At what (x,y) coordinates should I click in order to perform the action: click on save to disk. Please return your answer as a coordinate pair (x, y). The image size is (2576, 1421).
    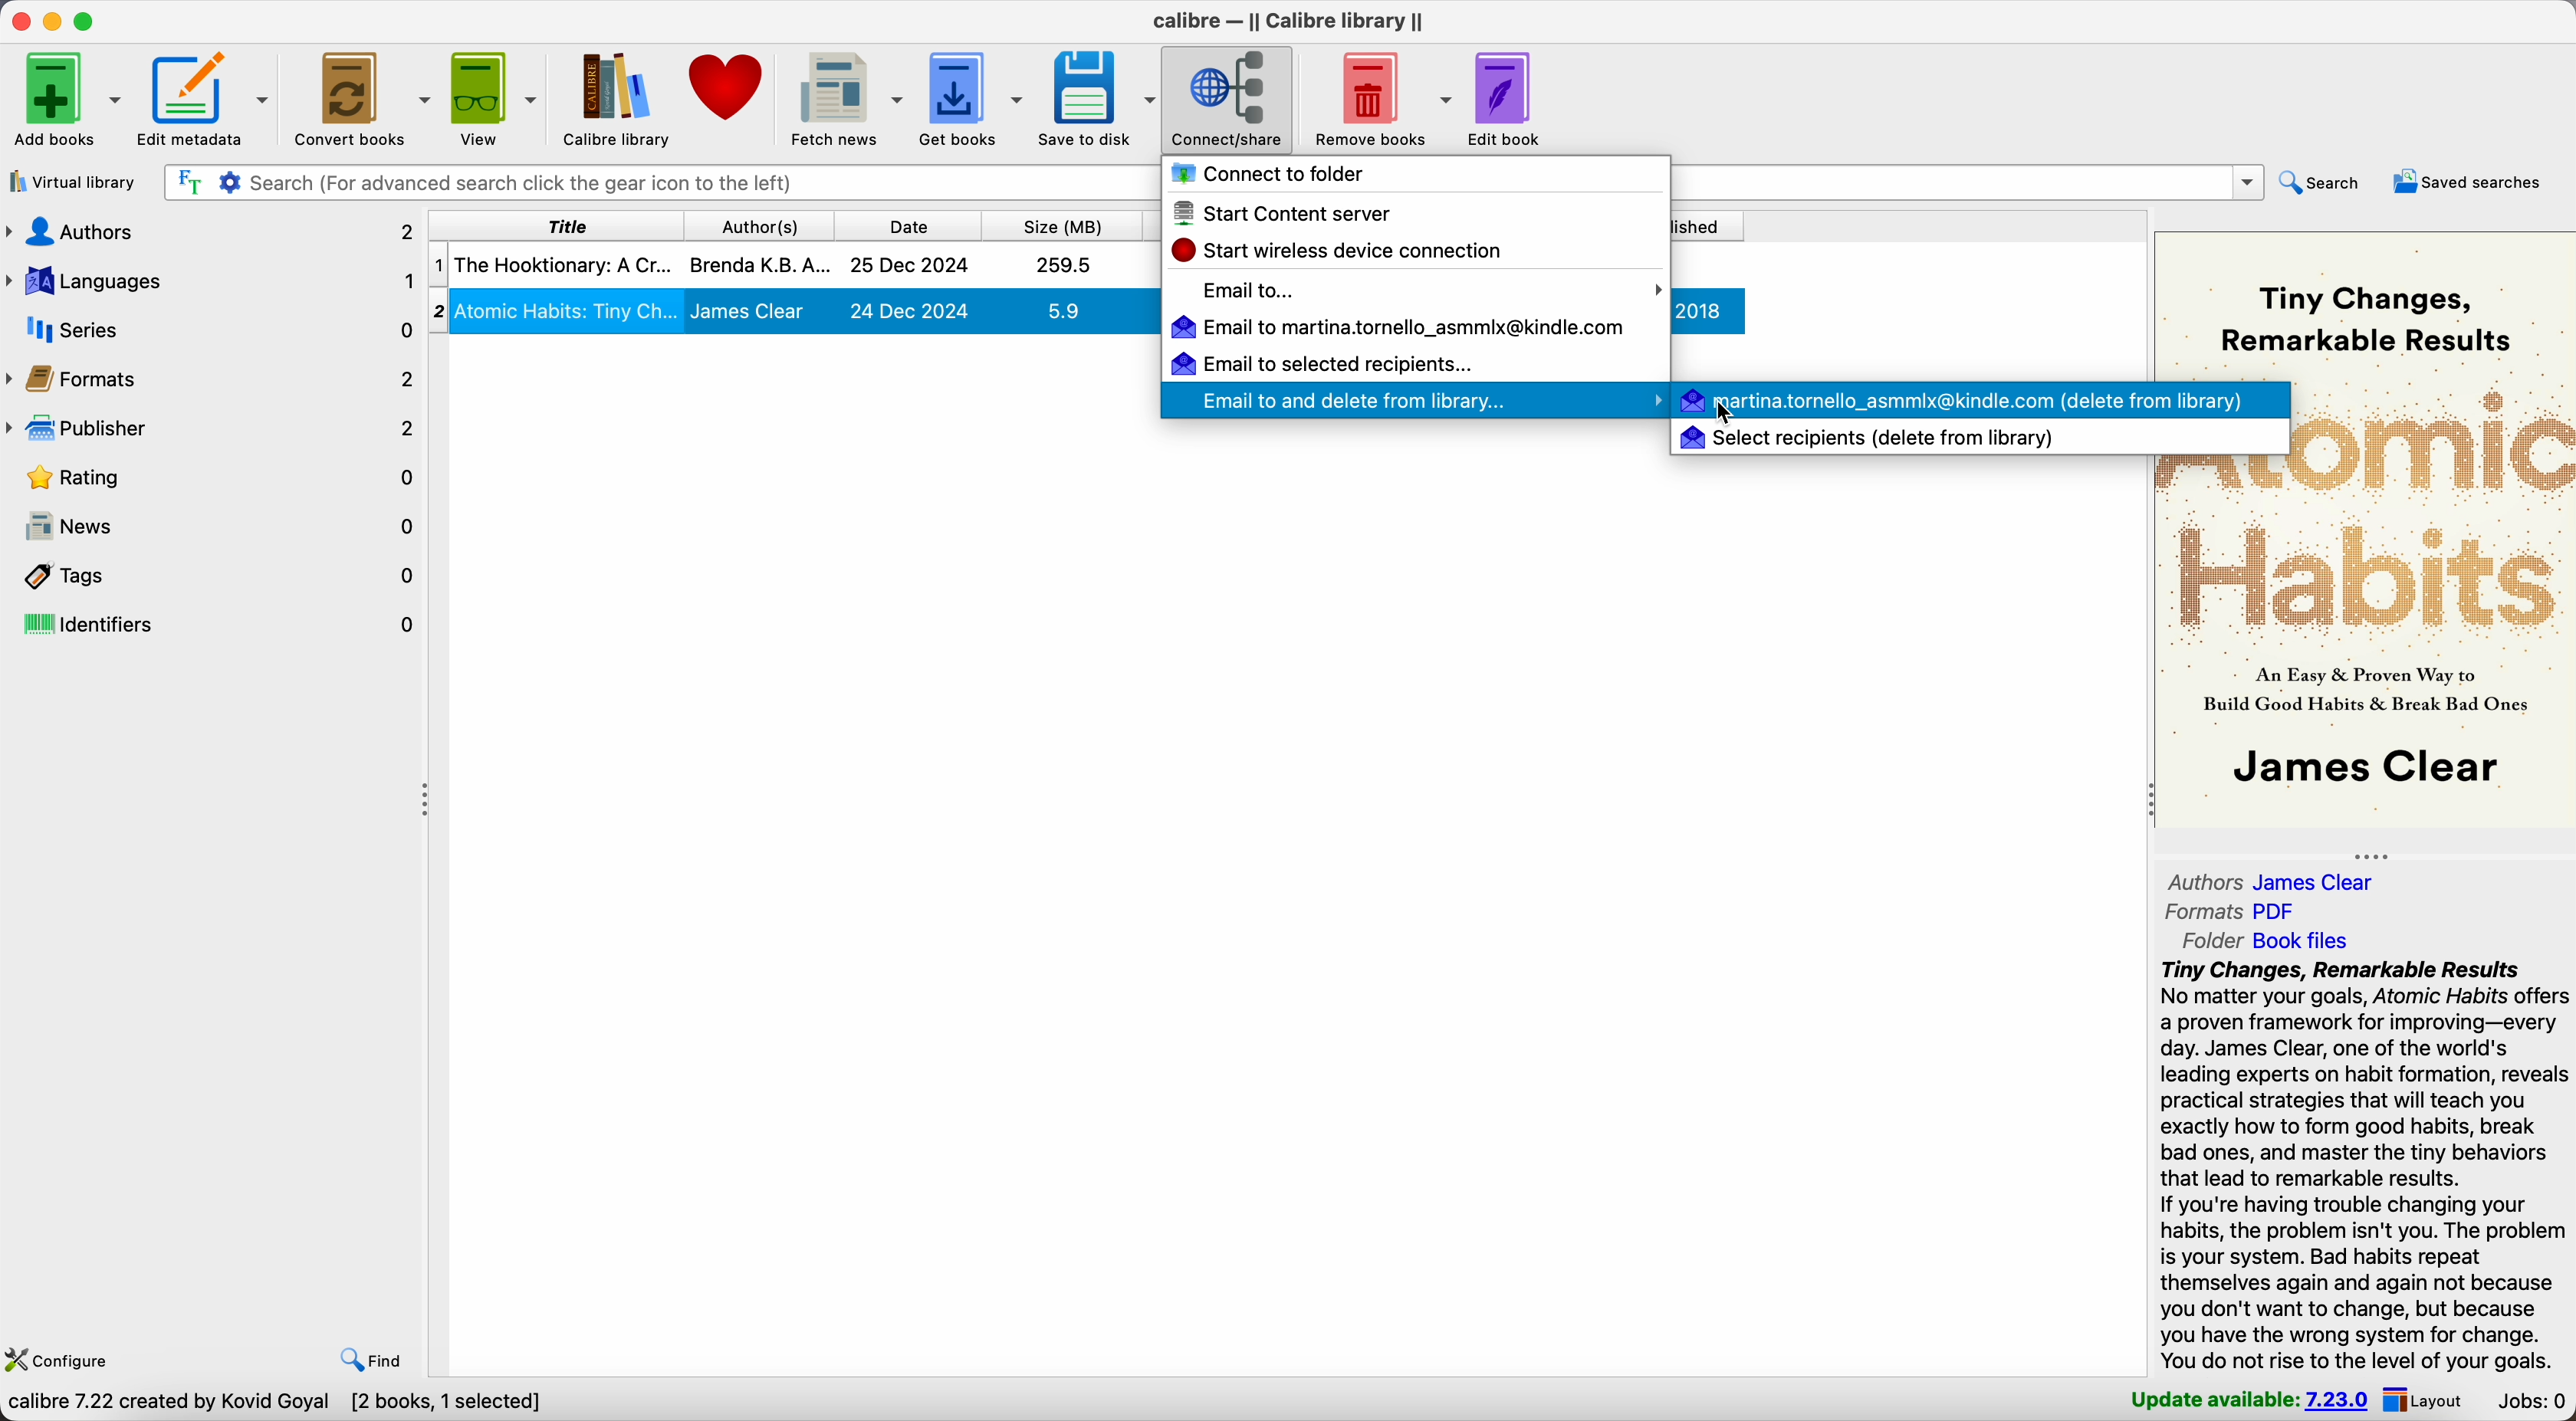
    Looking at the image, I should click on (1097, 102).